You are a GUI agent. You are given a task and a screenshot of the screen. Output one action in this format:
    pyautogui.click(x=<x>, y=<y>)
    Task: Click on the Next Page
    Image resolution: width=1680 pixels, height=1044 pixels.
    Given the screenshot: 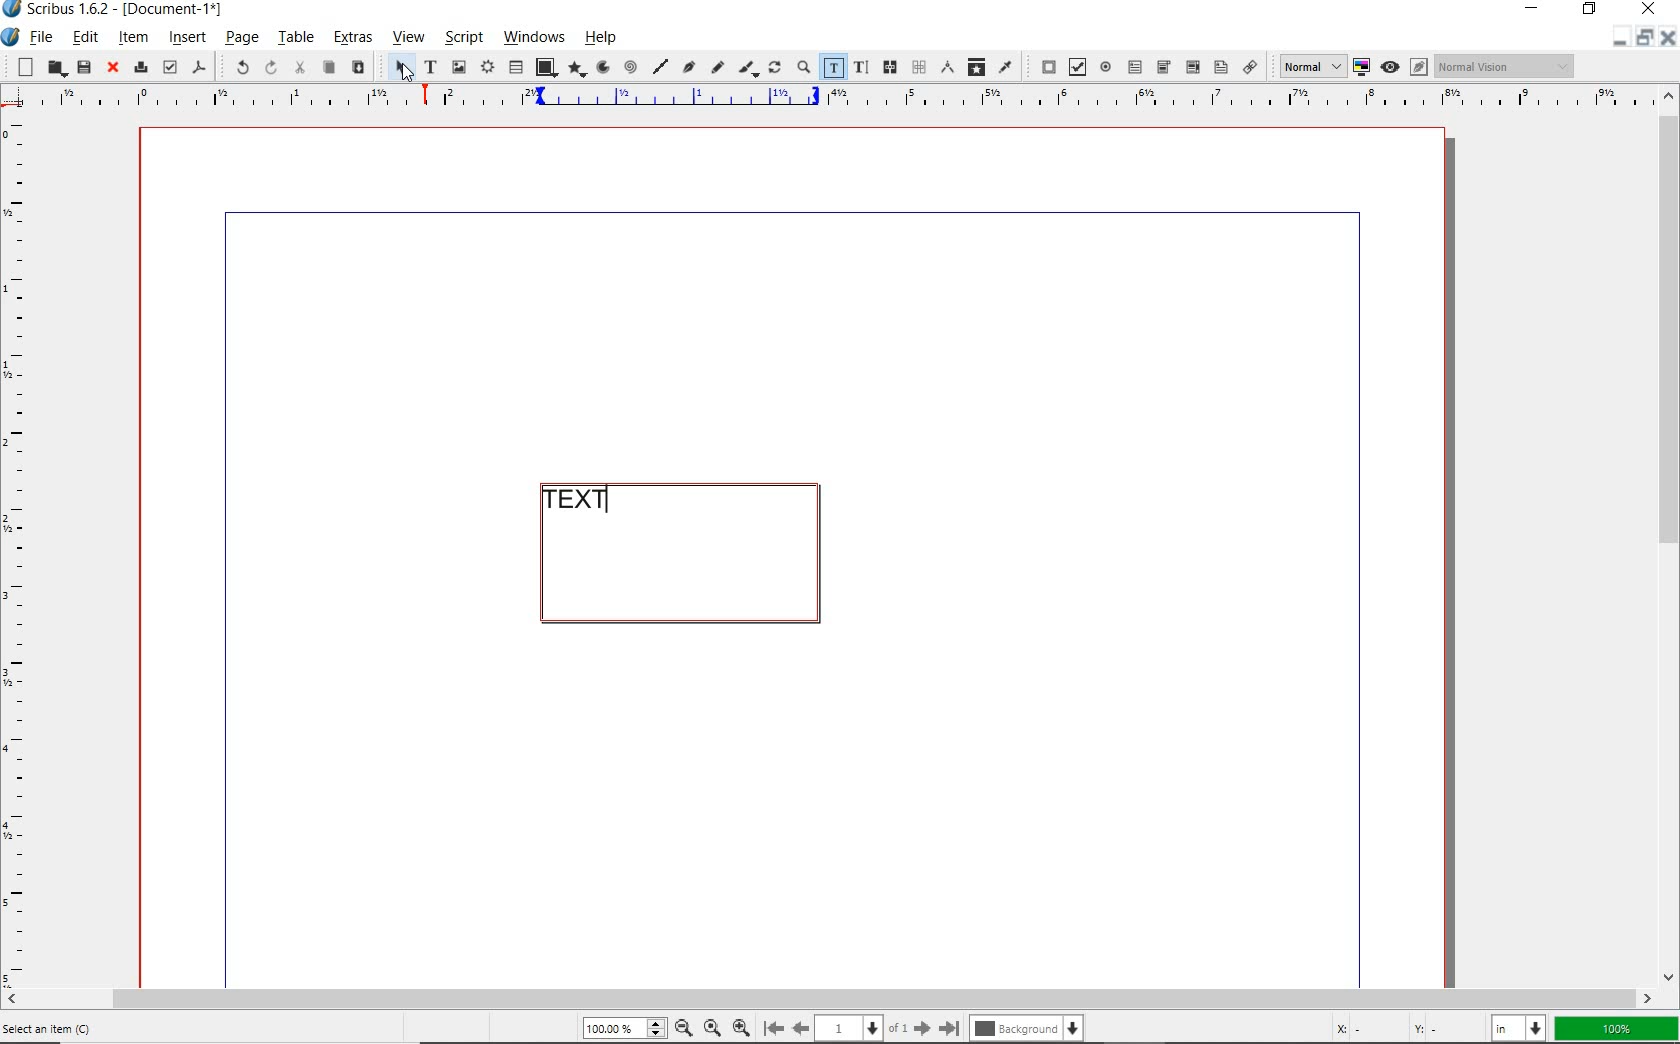 What is the action you would take?
    pyautogui.click(x=924, y=1028)
    